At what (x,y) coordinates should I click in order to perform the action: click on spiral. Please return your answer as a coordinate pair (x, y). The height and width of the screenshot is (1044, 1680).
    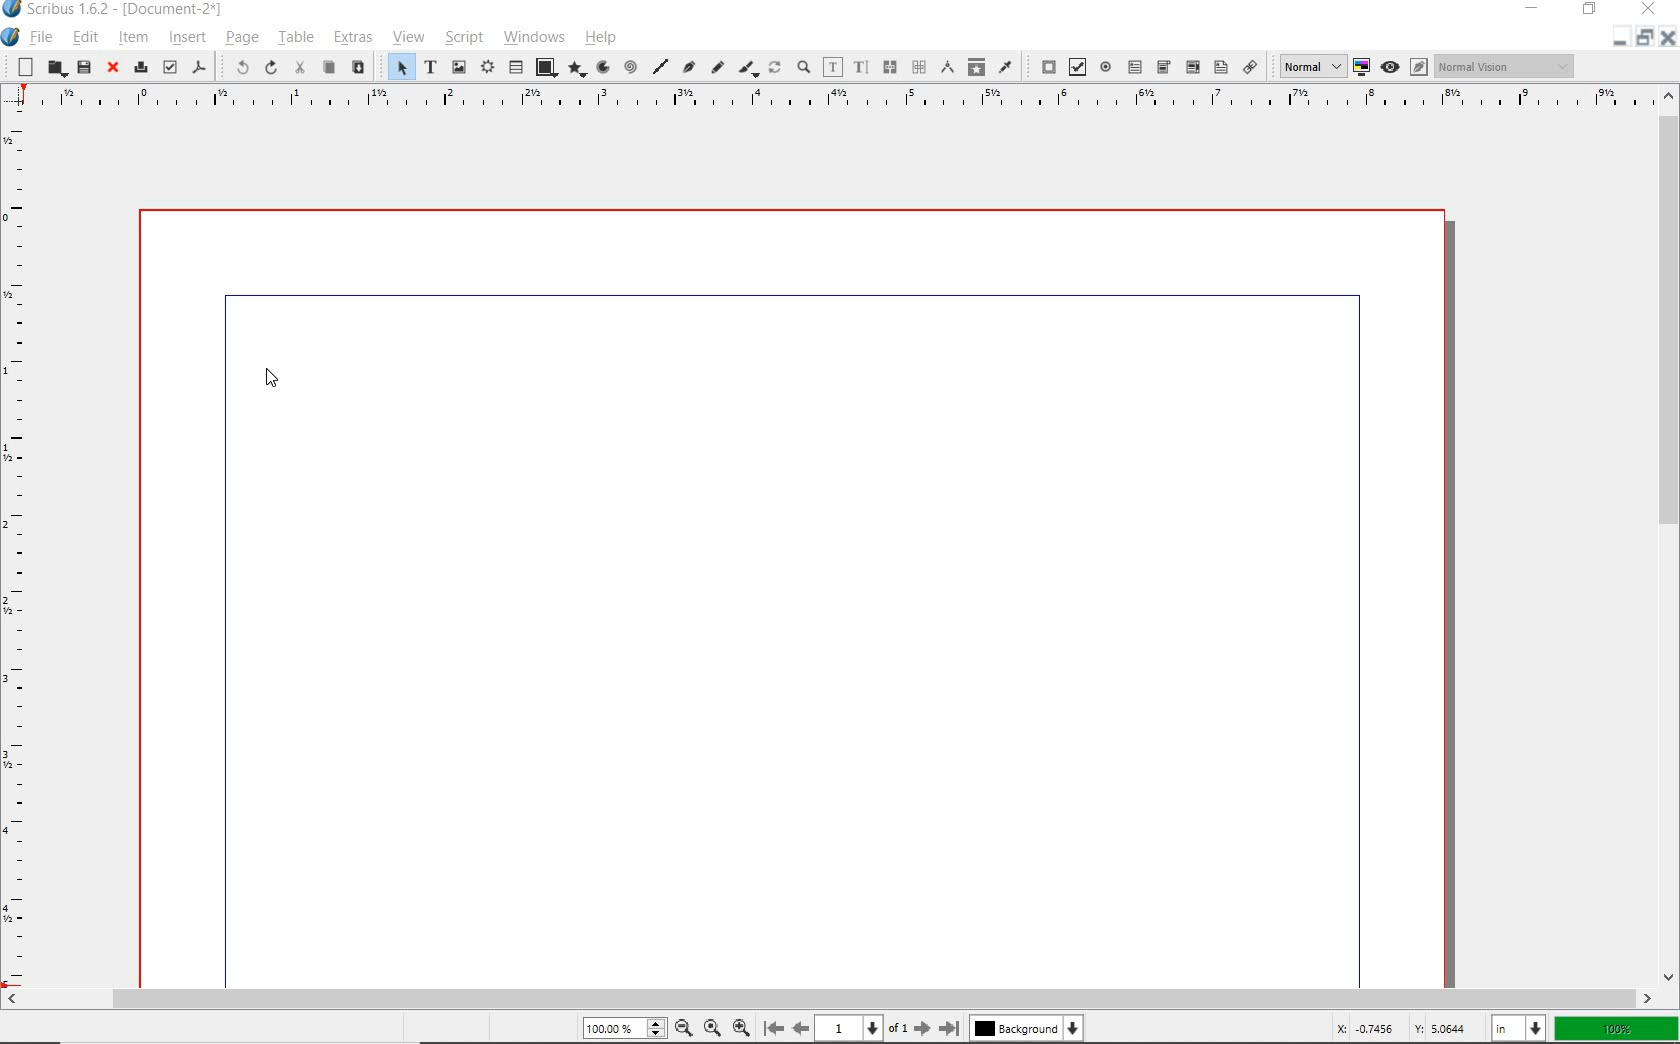
    Looking at the image, I should click on (633, 67).